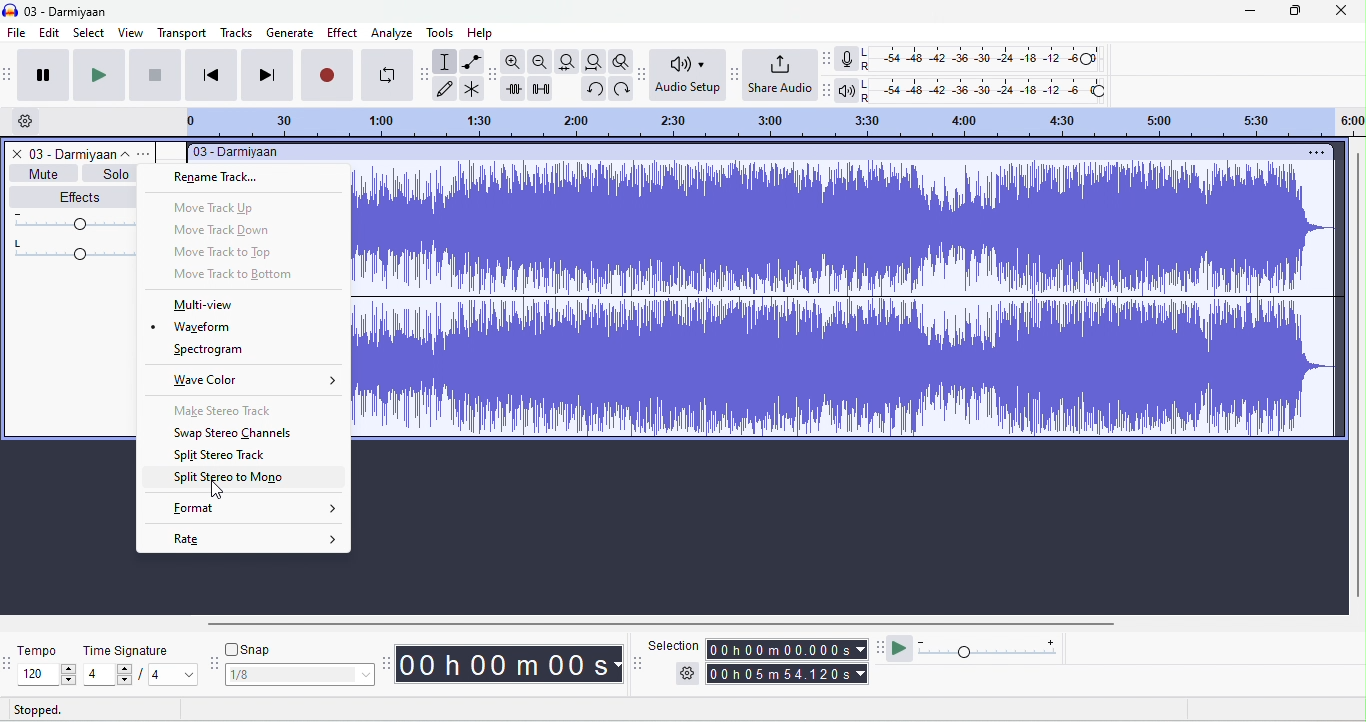 The height and width of the screenshot is (722, 1366). I want to click on draw, so click(442, 89).